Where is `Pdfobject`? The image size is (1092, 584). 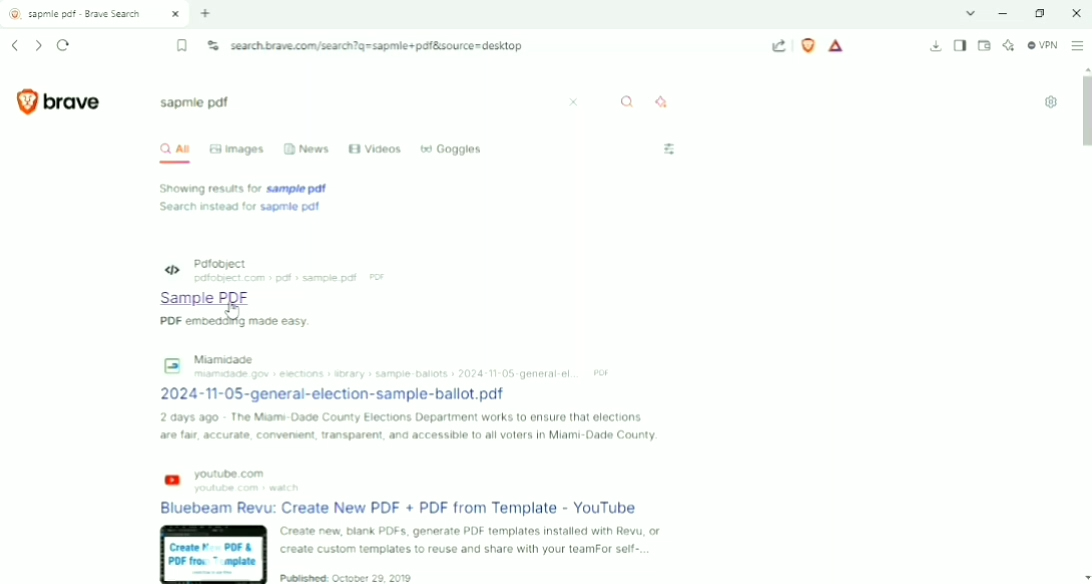 Pdfobject is located at coordinates (226, 262).